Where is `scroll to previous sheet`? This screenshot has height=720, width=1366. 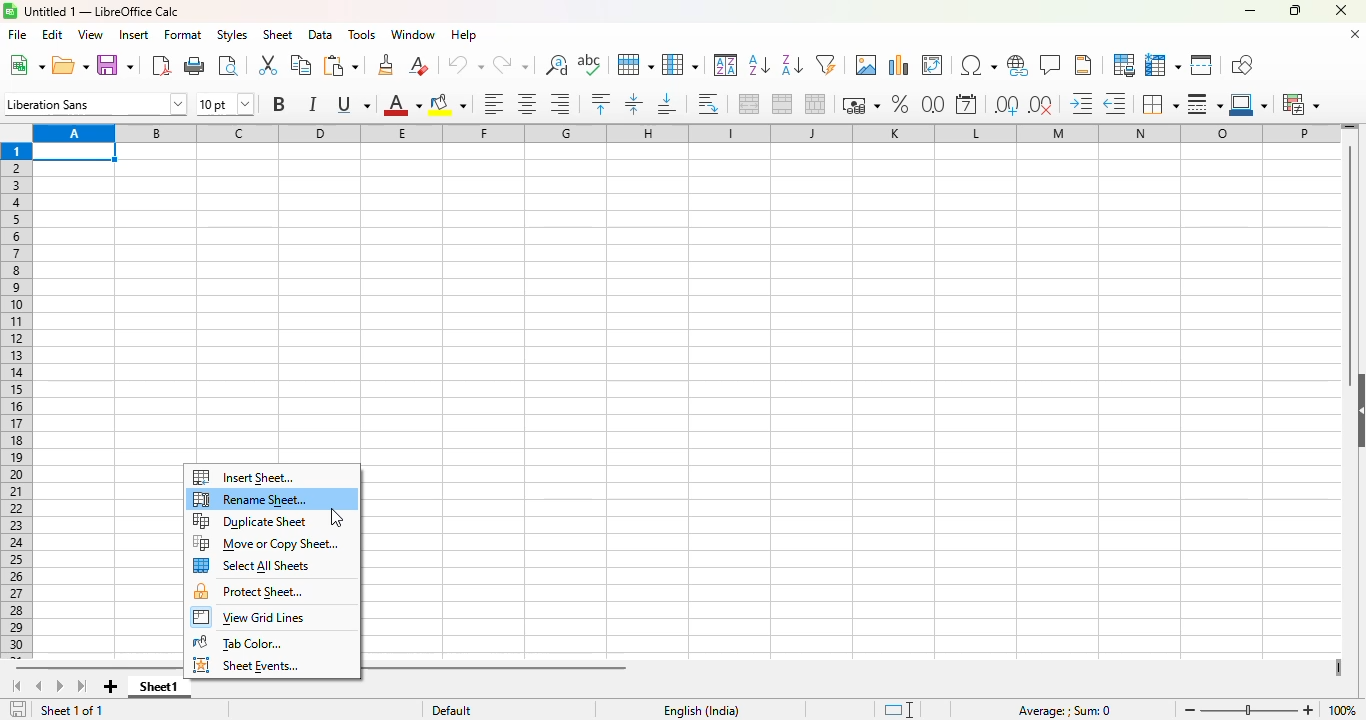
scroll to previous sheet is located at coordinates (39, 687).